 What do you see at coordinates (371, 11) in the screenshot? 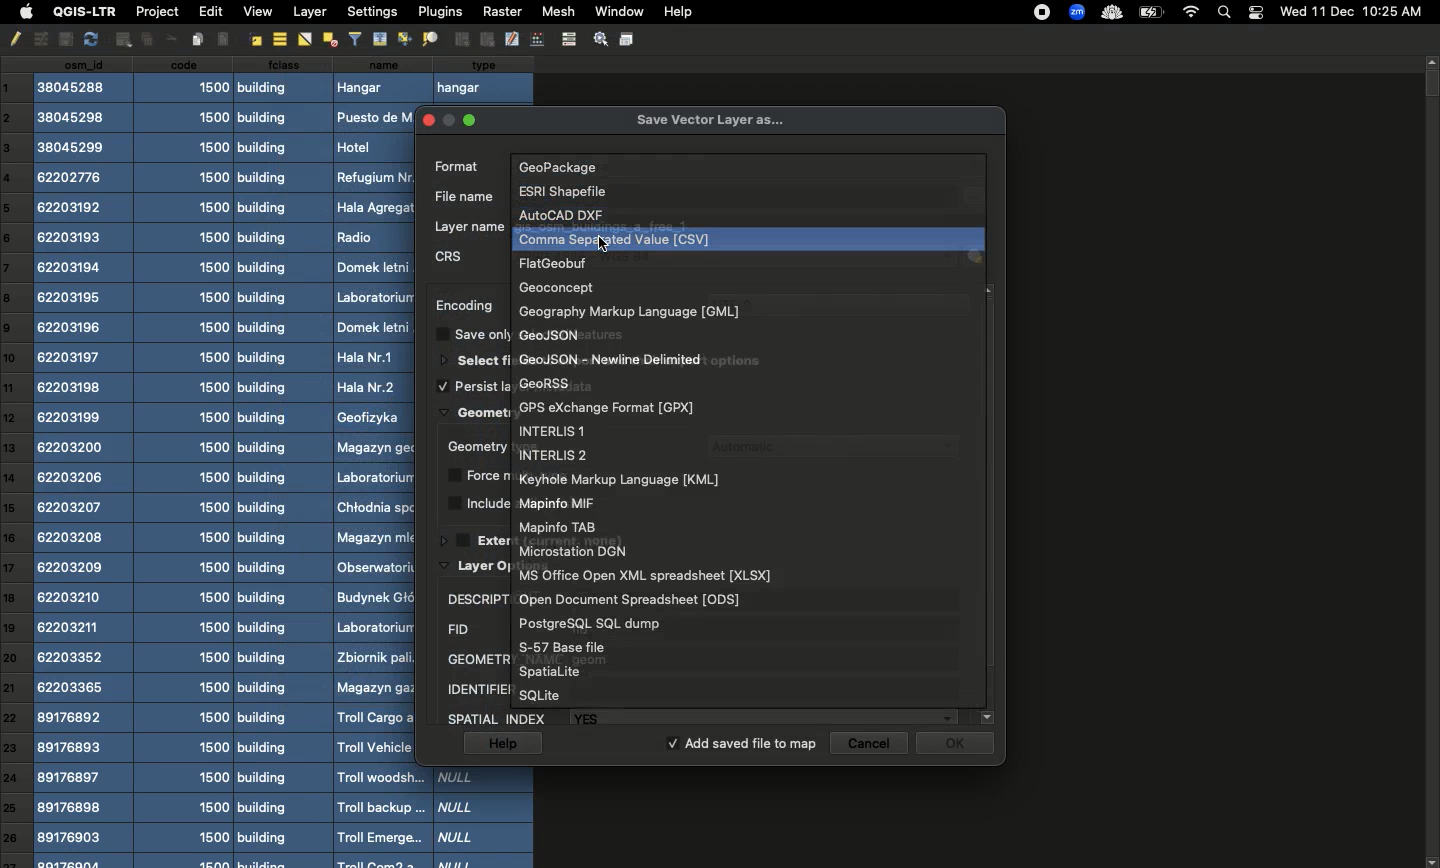
I see `Settings` at bounding box center [371, 11].